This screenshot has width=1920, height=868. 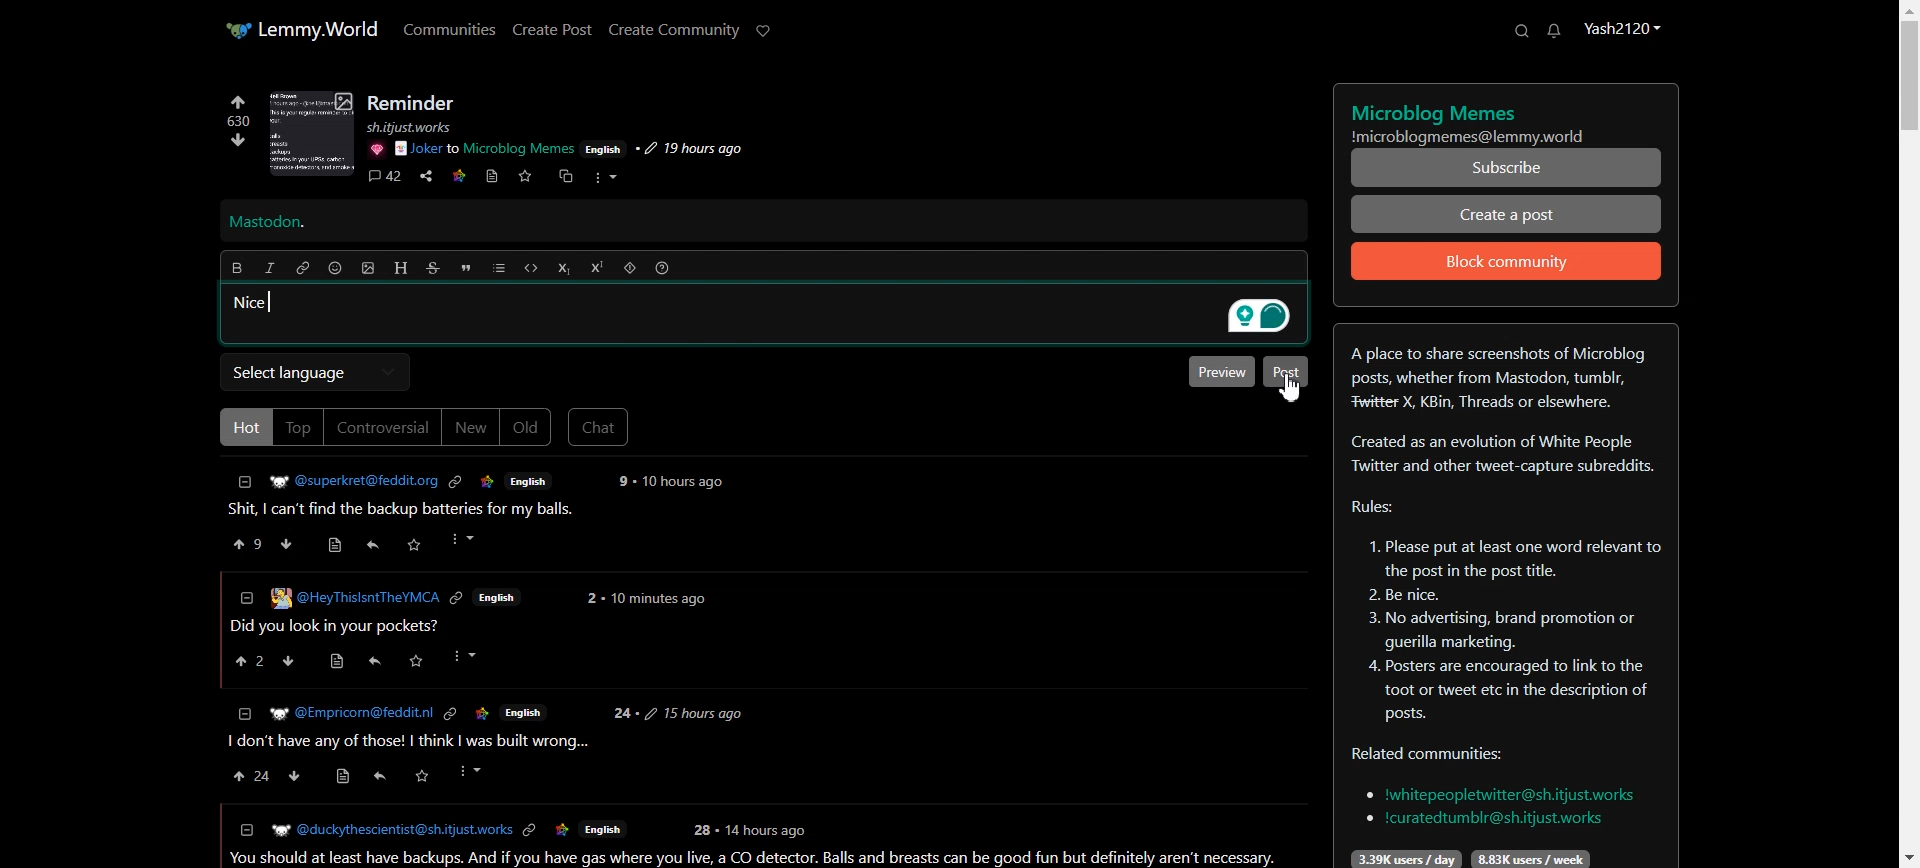 What do you see at coordinates (245, 595) in the screenshot?
I see `®` at bounding box center [245, 595].